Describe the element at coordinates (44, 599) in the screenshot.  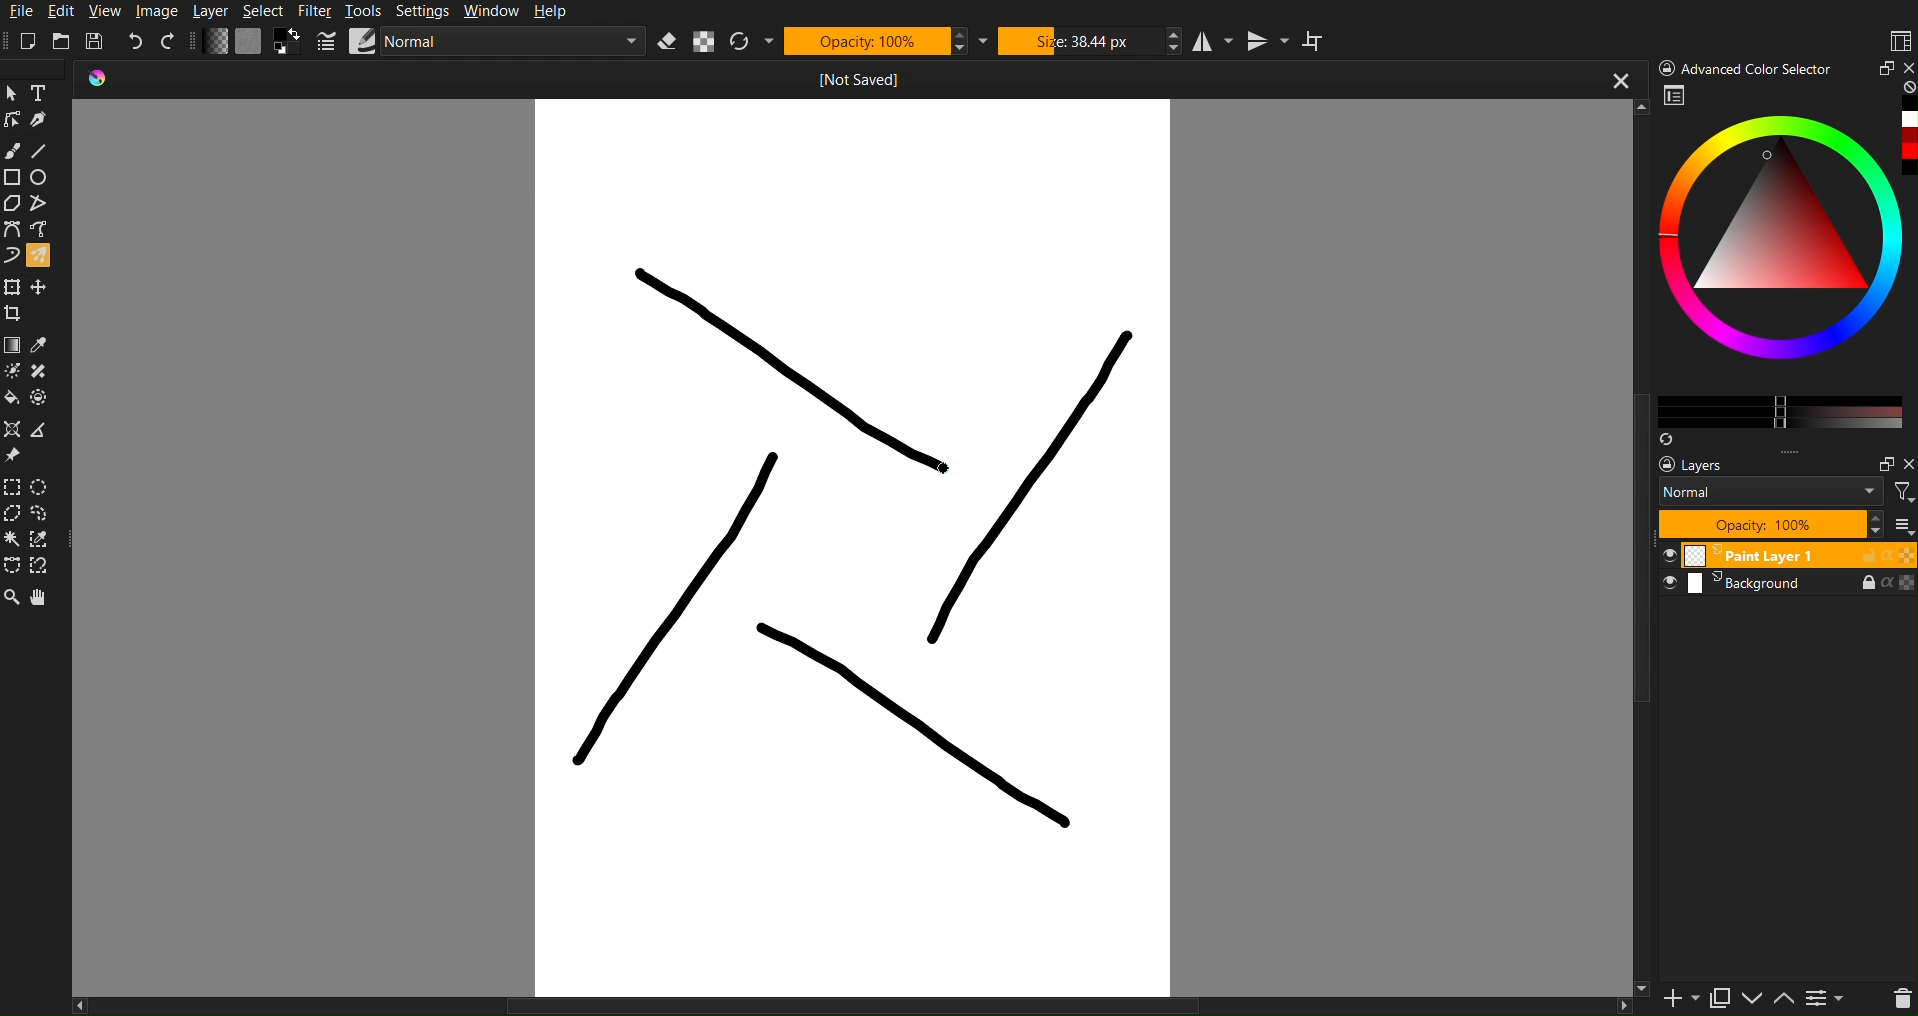
I see `Pan` at that location.